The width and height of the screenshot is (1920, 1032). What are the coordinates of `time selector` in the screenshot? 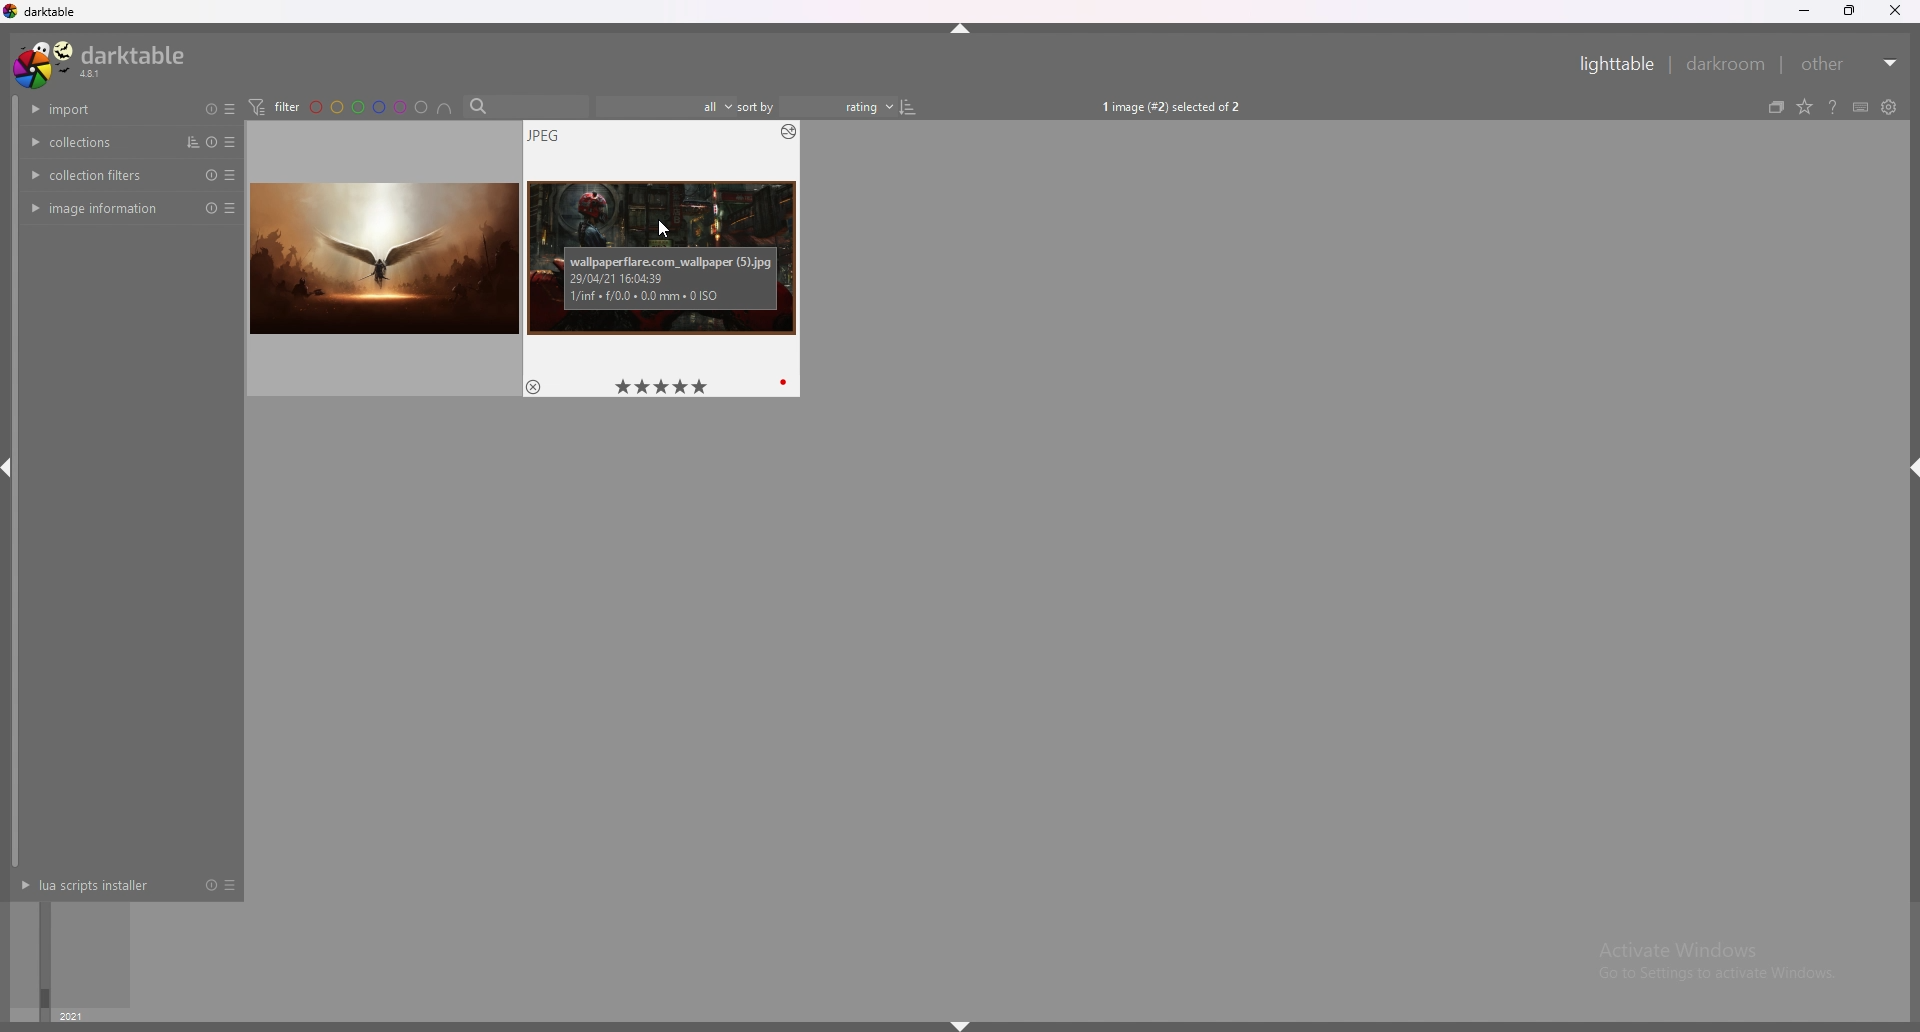 It's located at (69, 954).